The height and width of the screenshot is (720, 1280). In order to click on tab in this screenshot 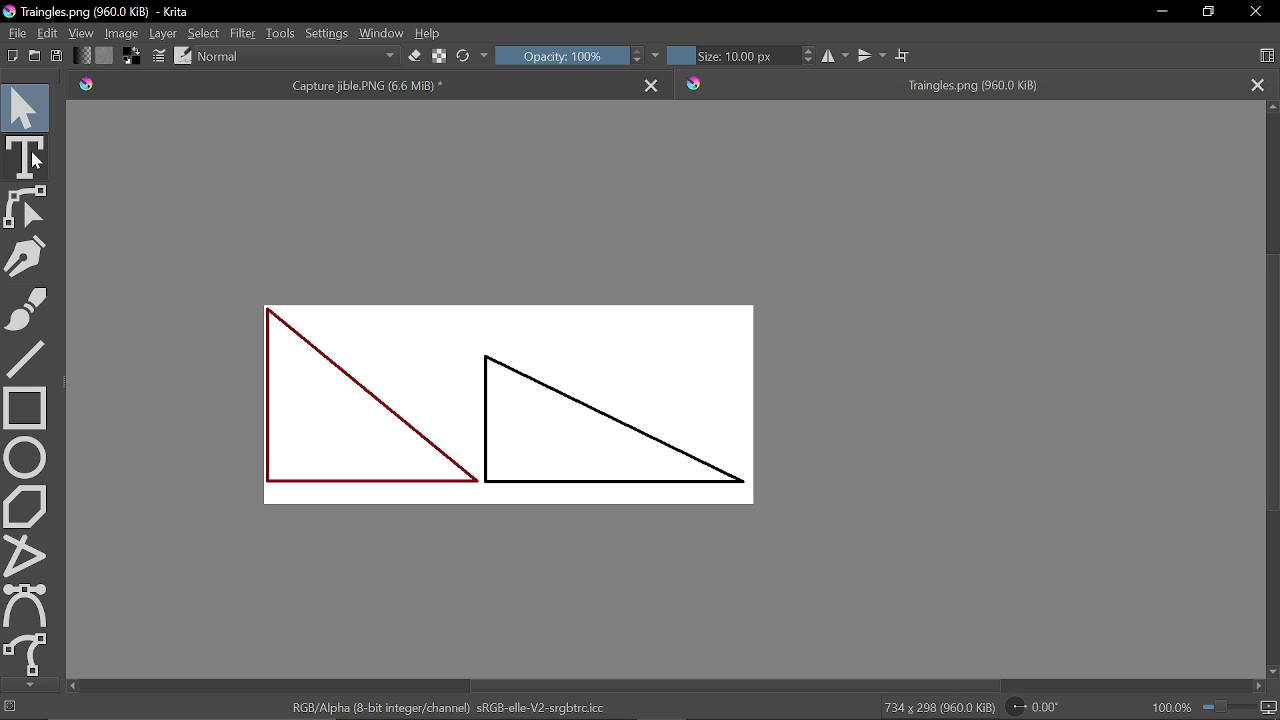, I will do `click(958, 83)`.